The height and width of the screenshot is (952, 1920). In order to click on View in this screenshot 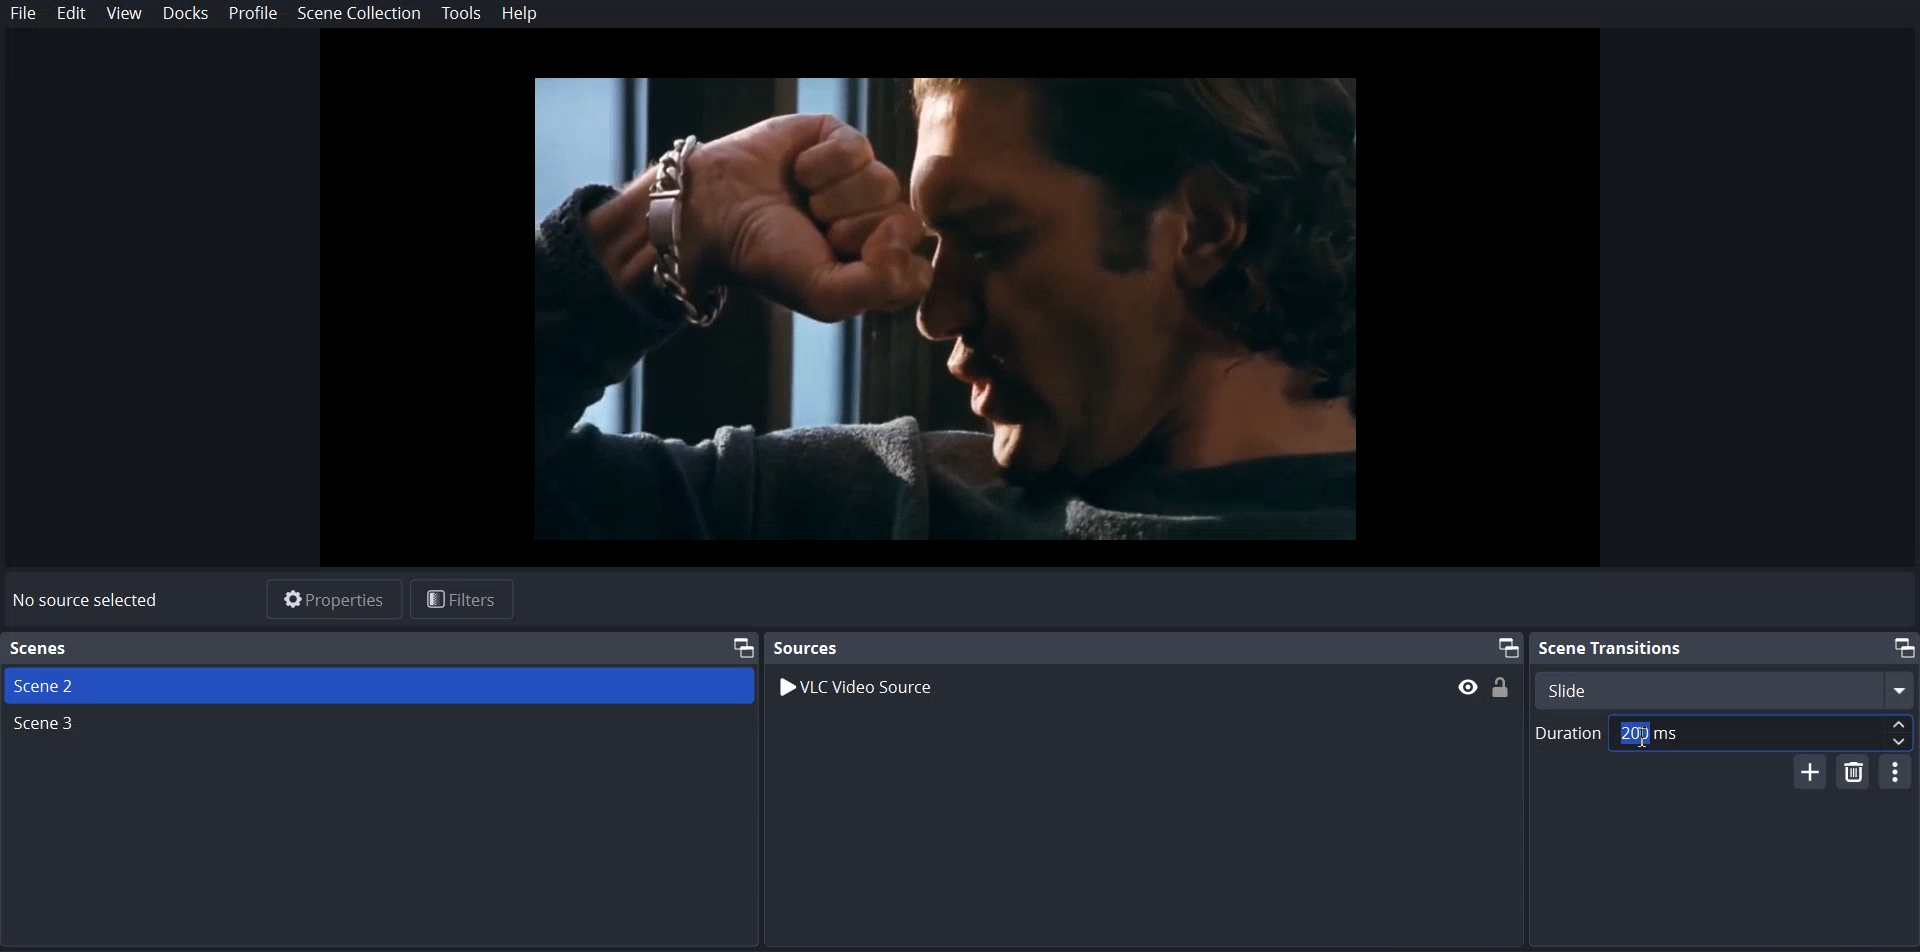, I will do `click(123, 14)`.